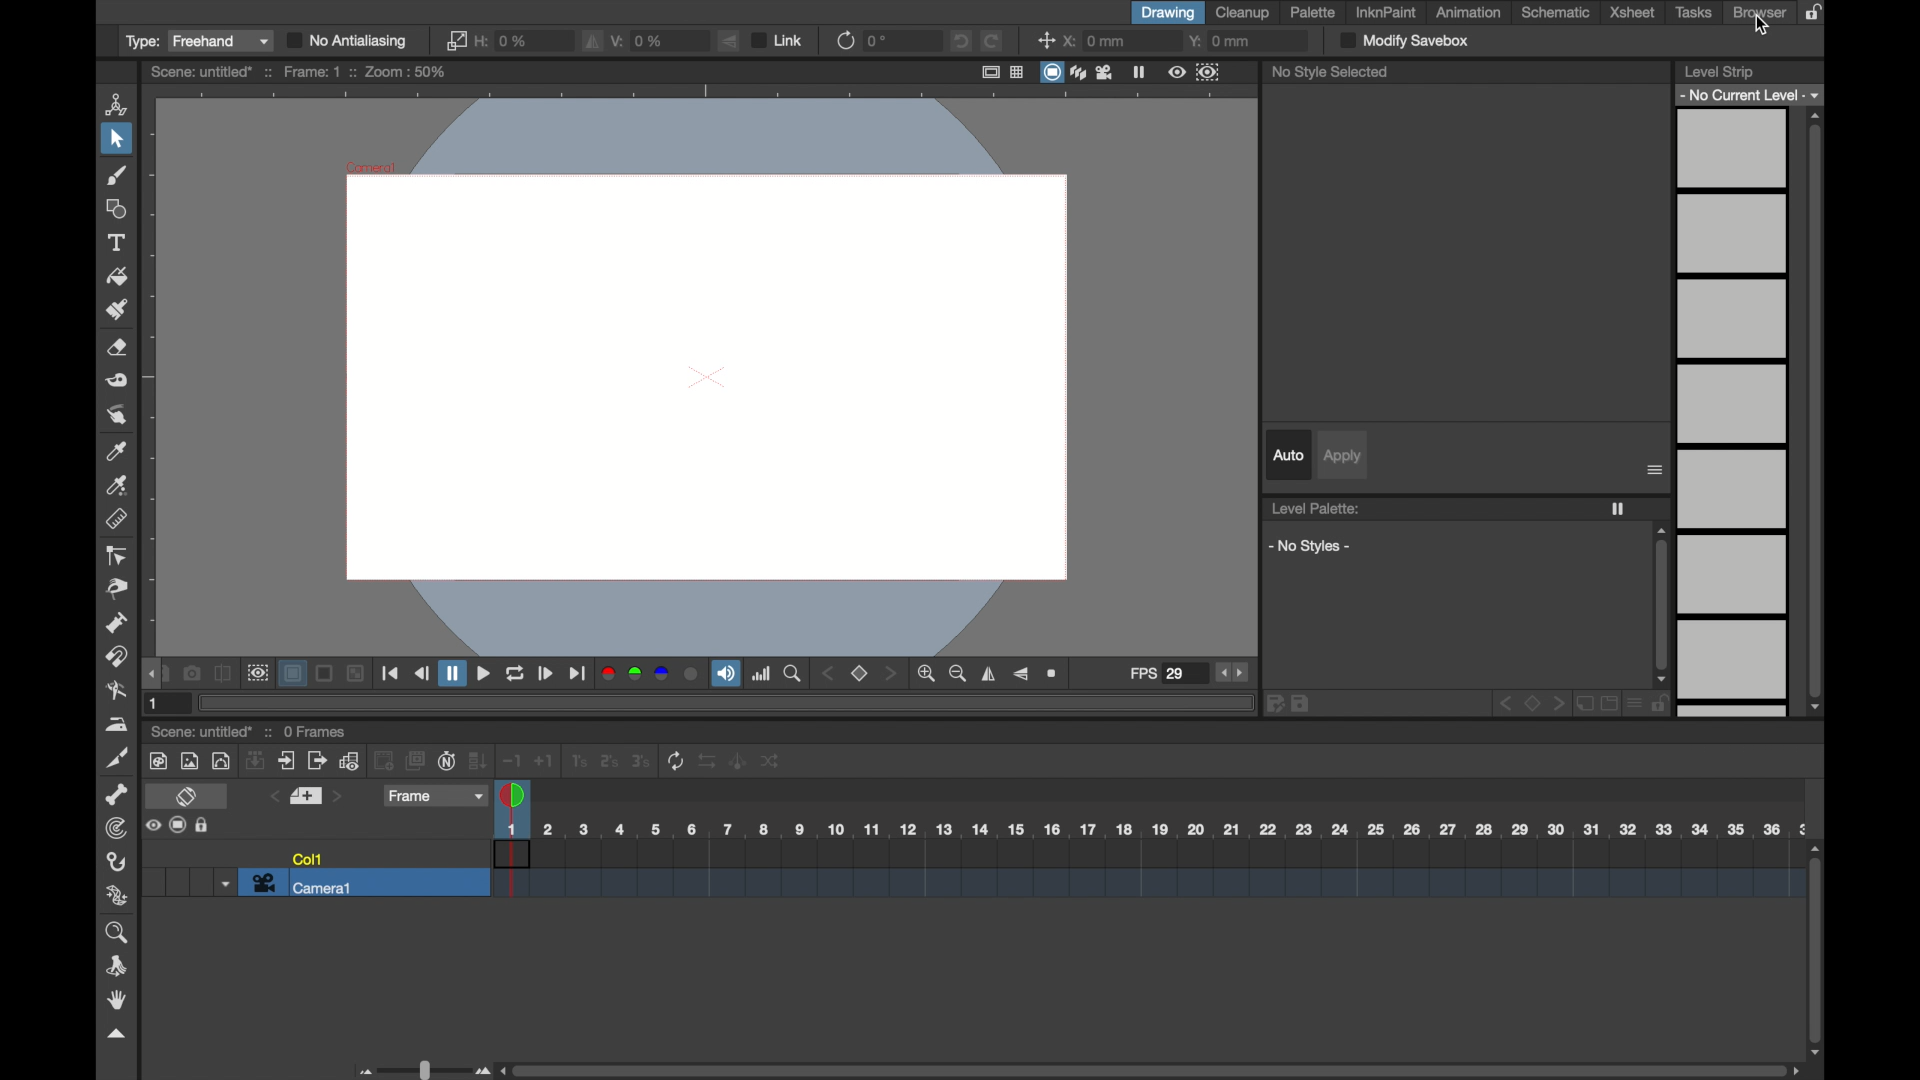 This screenshot has width=1920, height=1080. I want to click on tasks, so click(1694, 13).